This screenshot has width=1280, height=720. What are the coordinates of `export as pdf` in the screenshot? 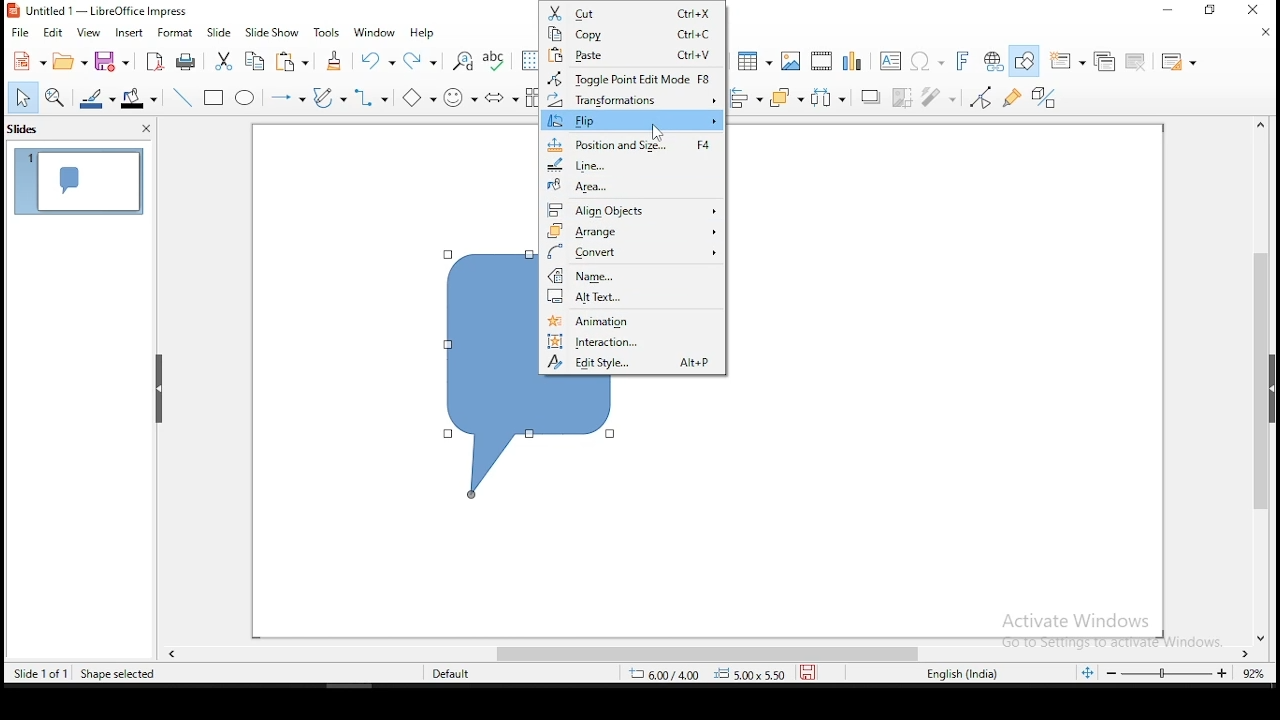 It's located at (154, 62).